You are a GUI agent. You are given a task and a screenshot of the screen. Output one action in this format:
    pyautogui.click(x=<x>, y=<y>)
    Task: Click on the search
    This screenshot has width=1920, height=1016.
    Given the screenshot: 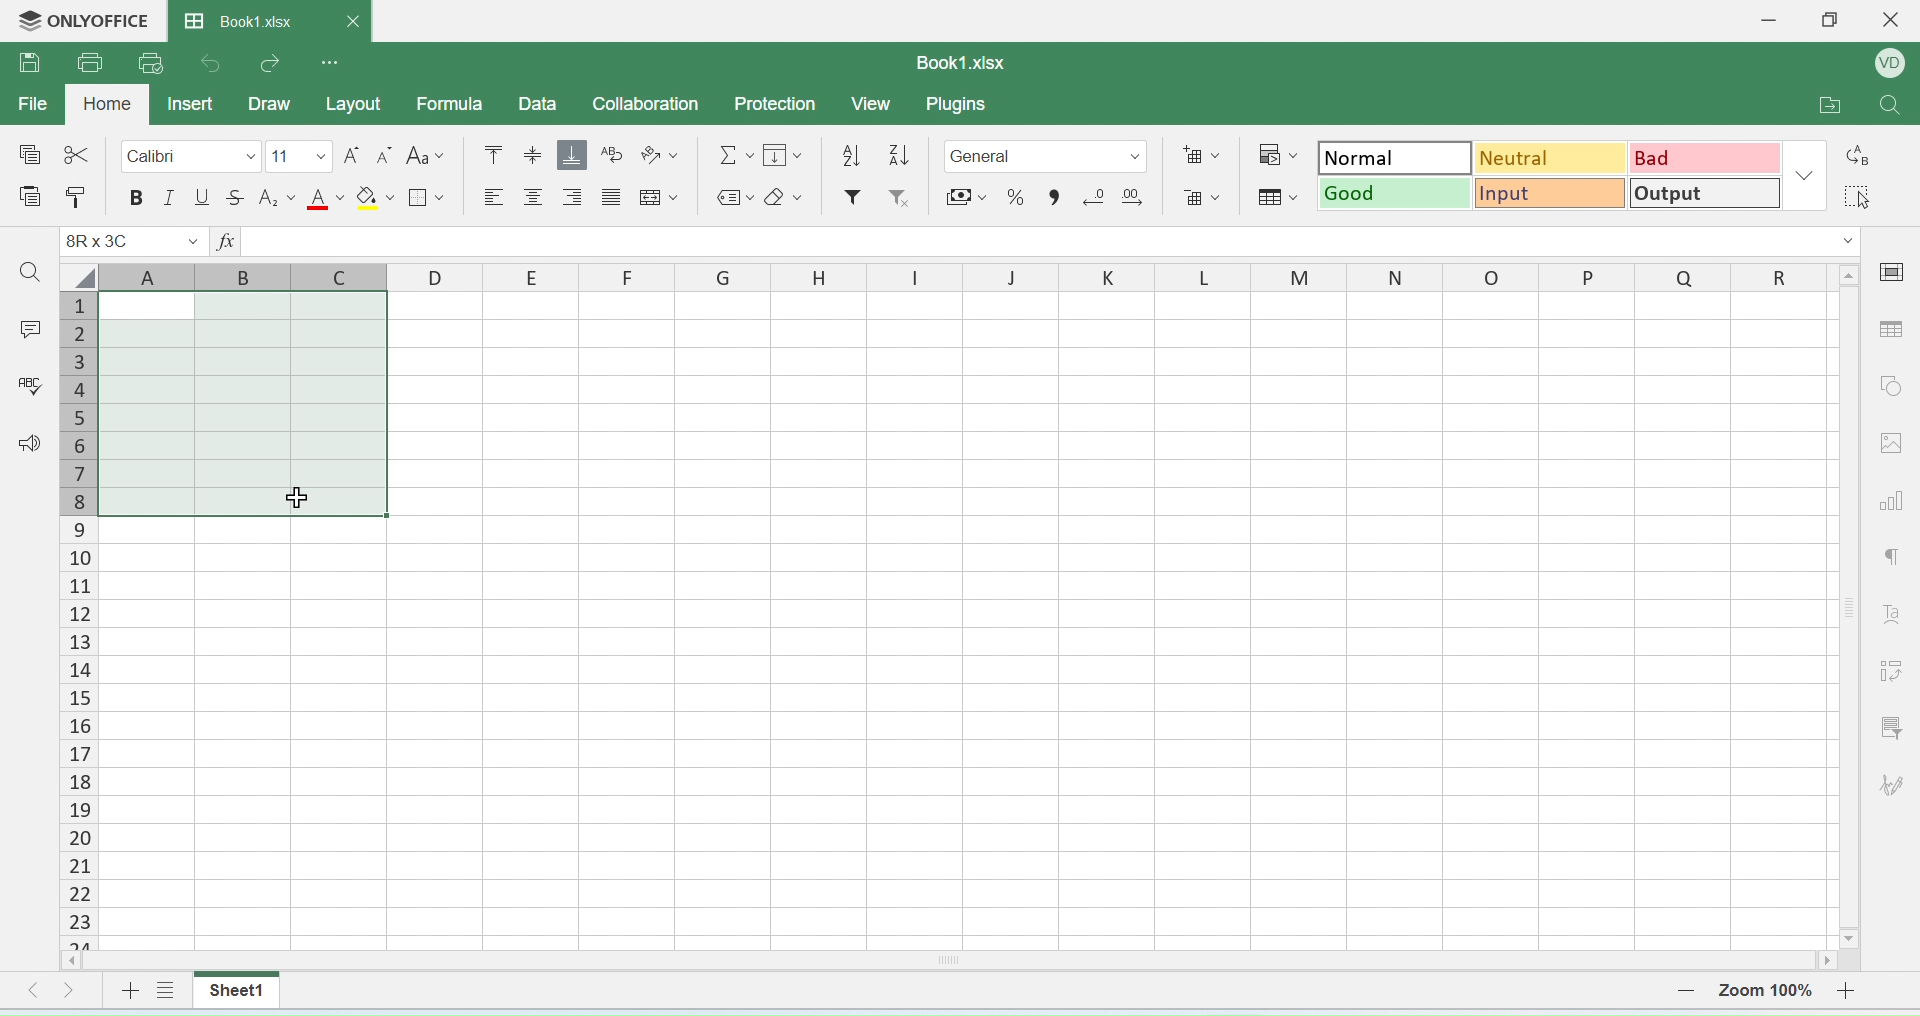 What is the action you would take?
    pyautogui.click(x=31, y=274)
    